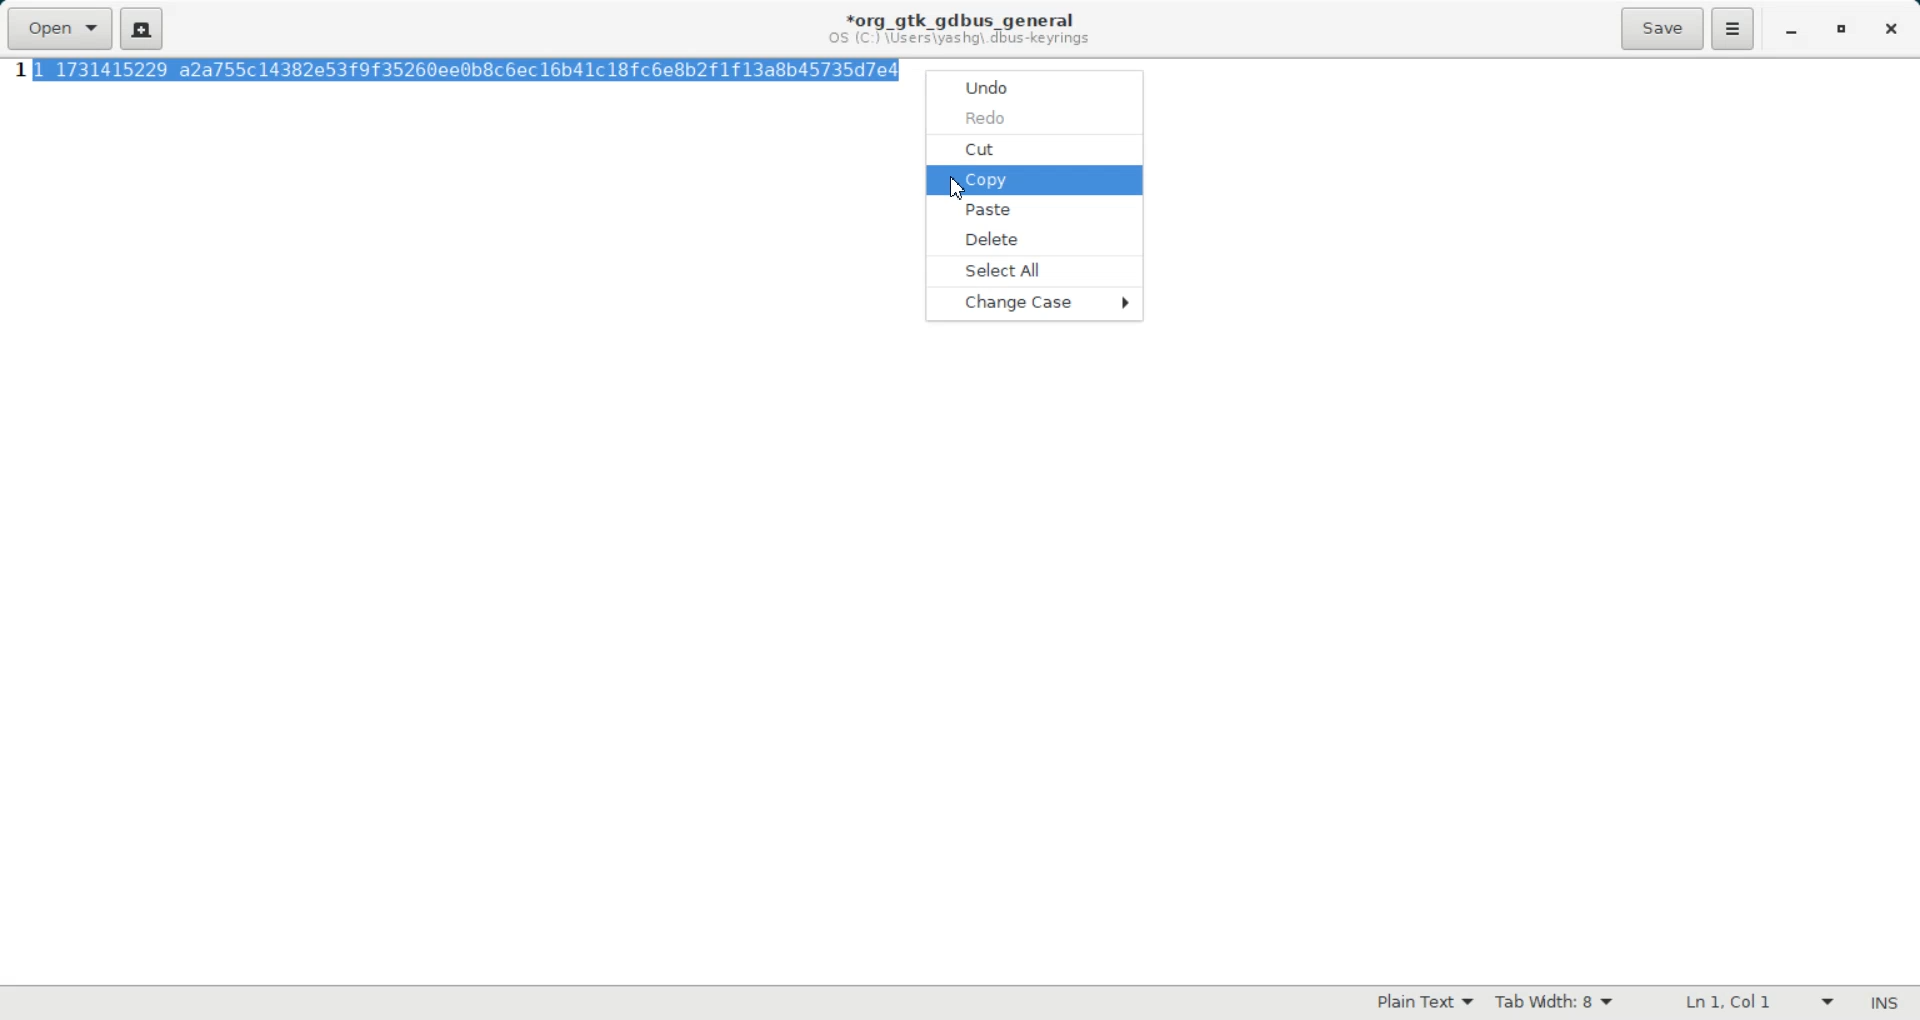 The width and height of the screenshot is (1920, 1020). I want to click on highlighted Text, so click(463, 71).